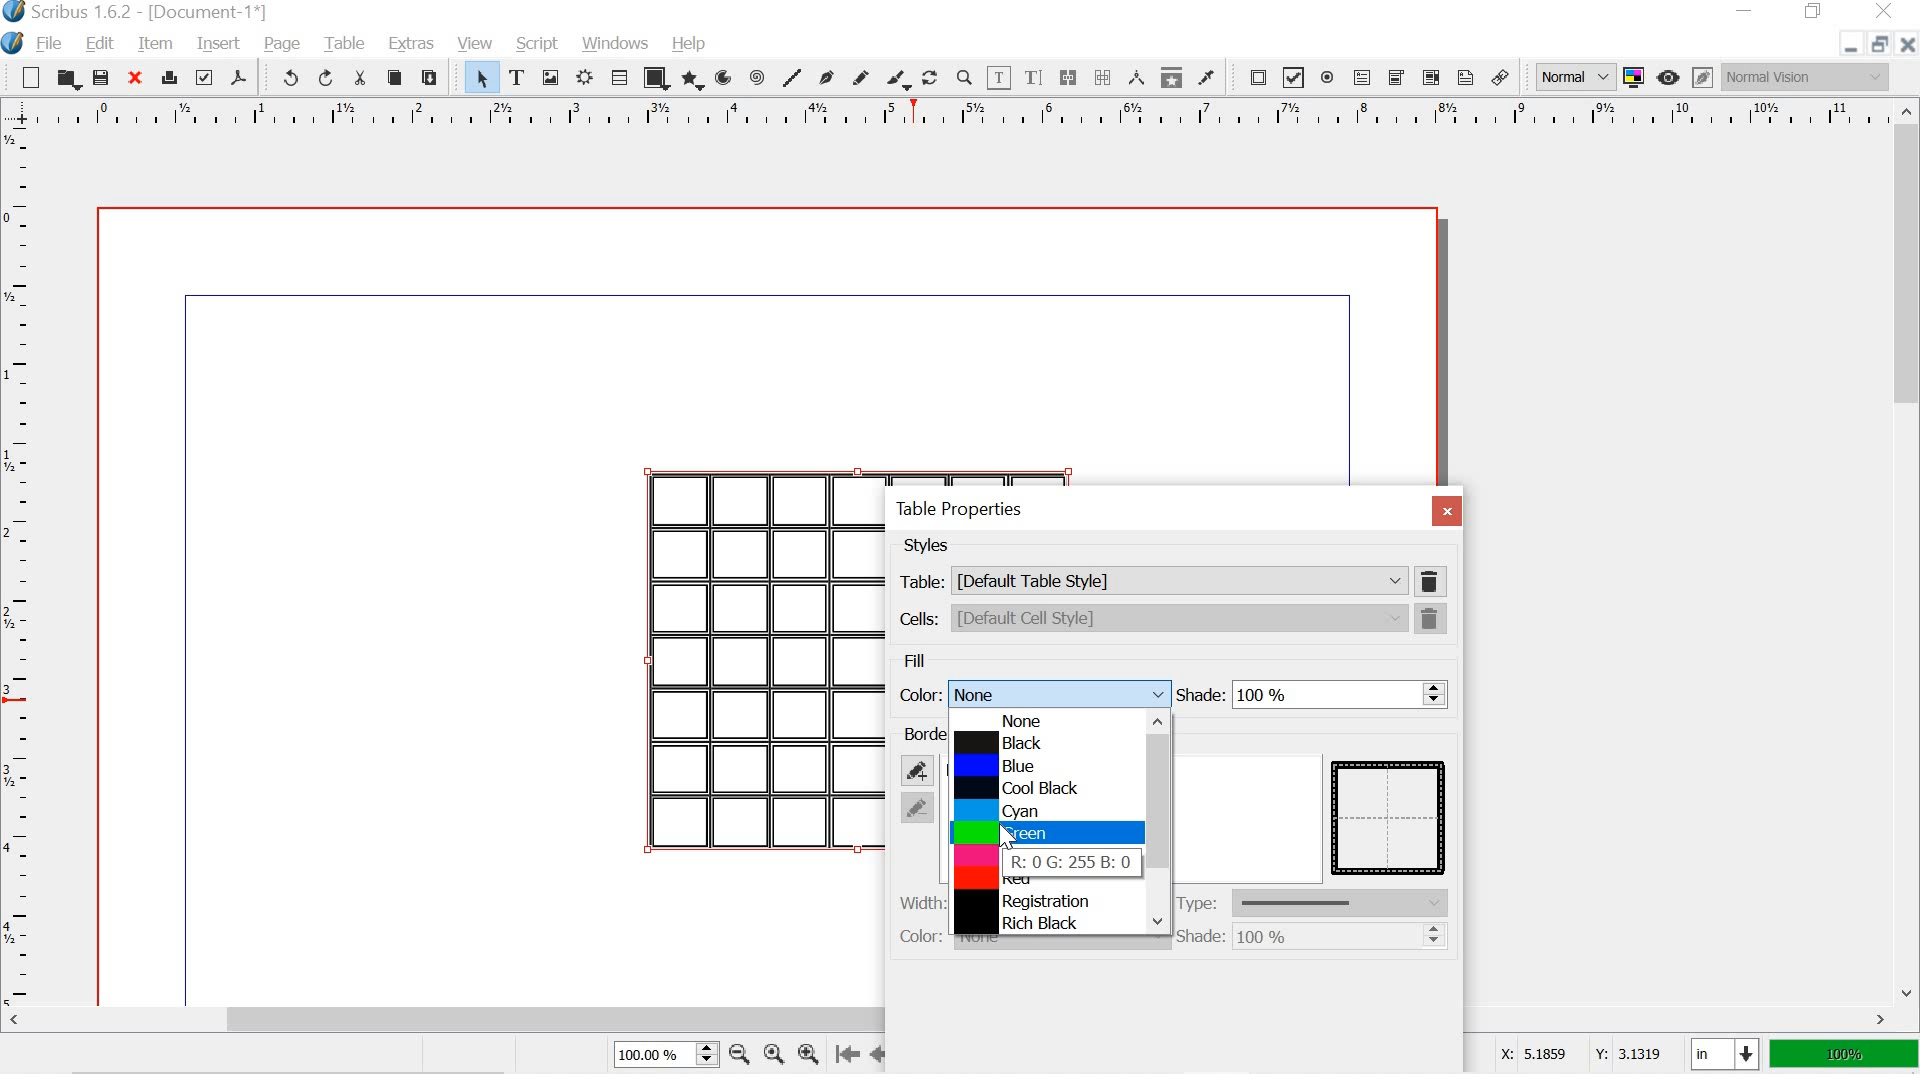 The height and width of the screenshot is (1074, 1920). Describe the element at coordinates (476, 44) in the screenshot. I see `view` at that location.